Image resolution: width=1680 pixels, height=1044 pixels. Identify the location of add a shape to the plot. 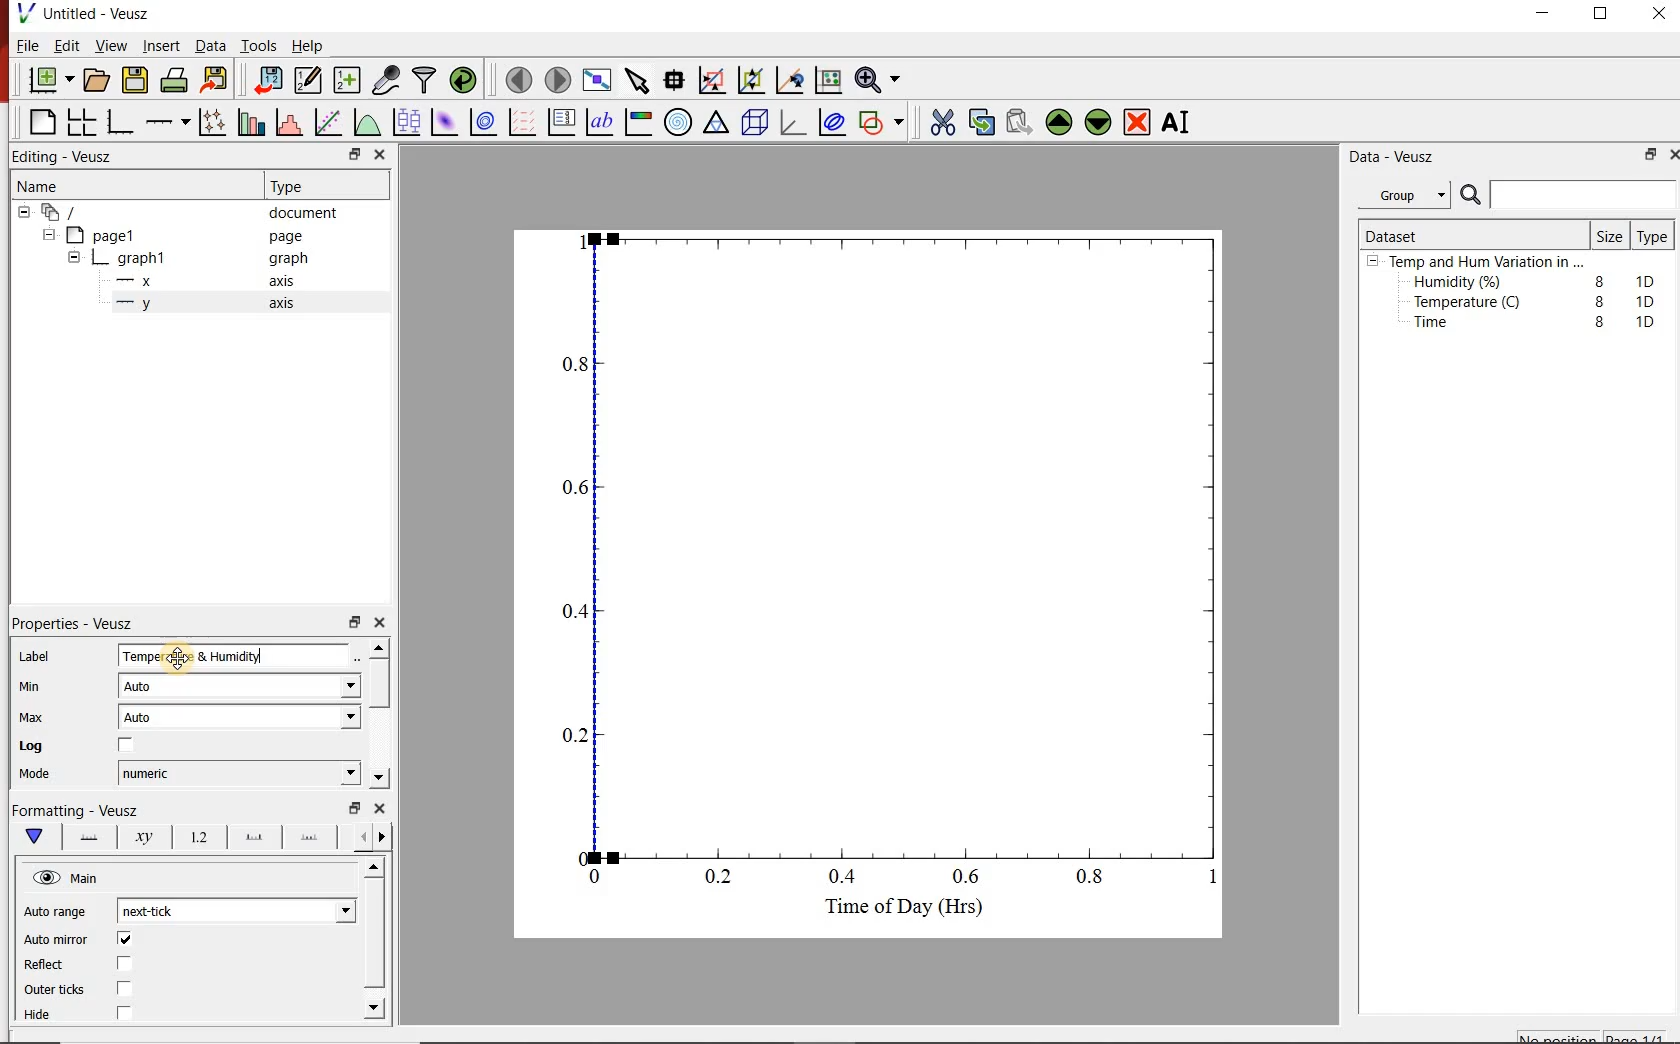
(886, 125).